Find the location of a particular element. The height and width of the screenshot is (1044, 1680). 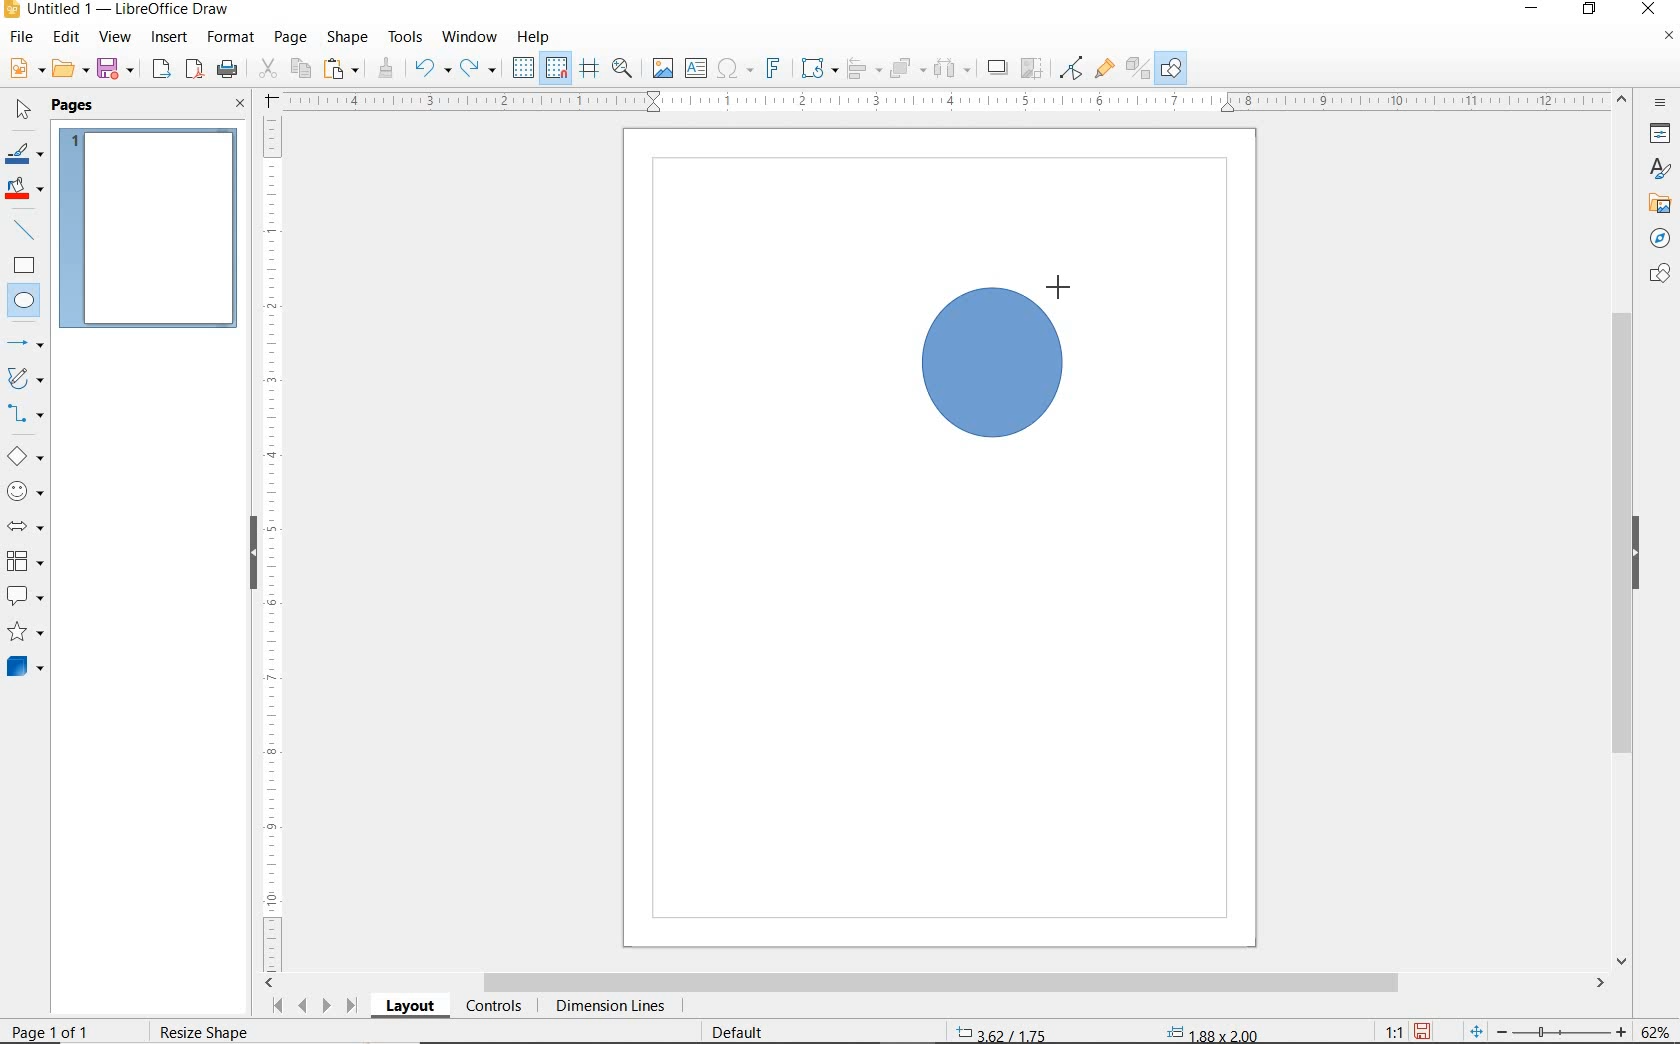

rESIZE sHAPE is located at coordinates (202, 1031).